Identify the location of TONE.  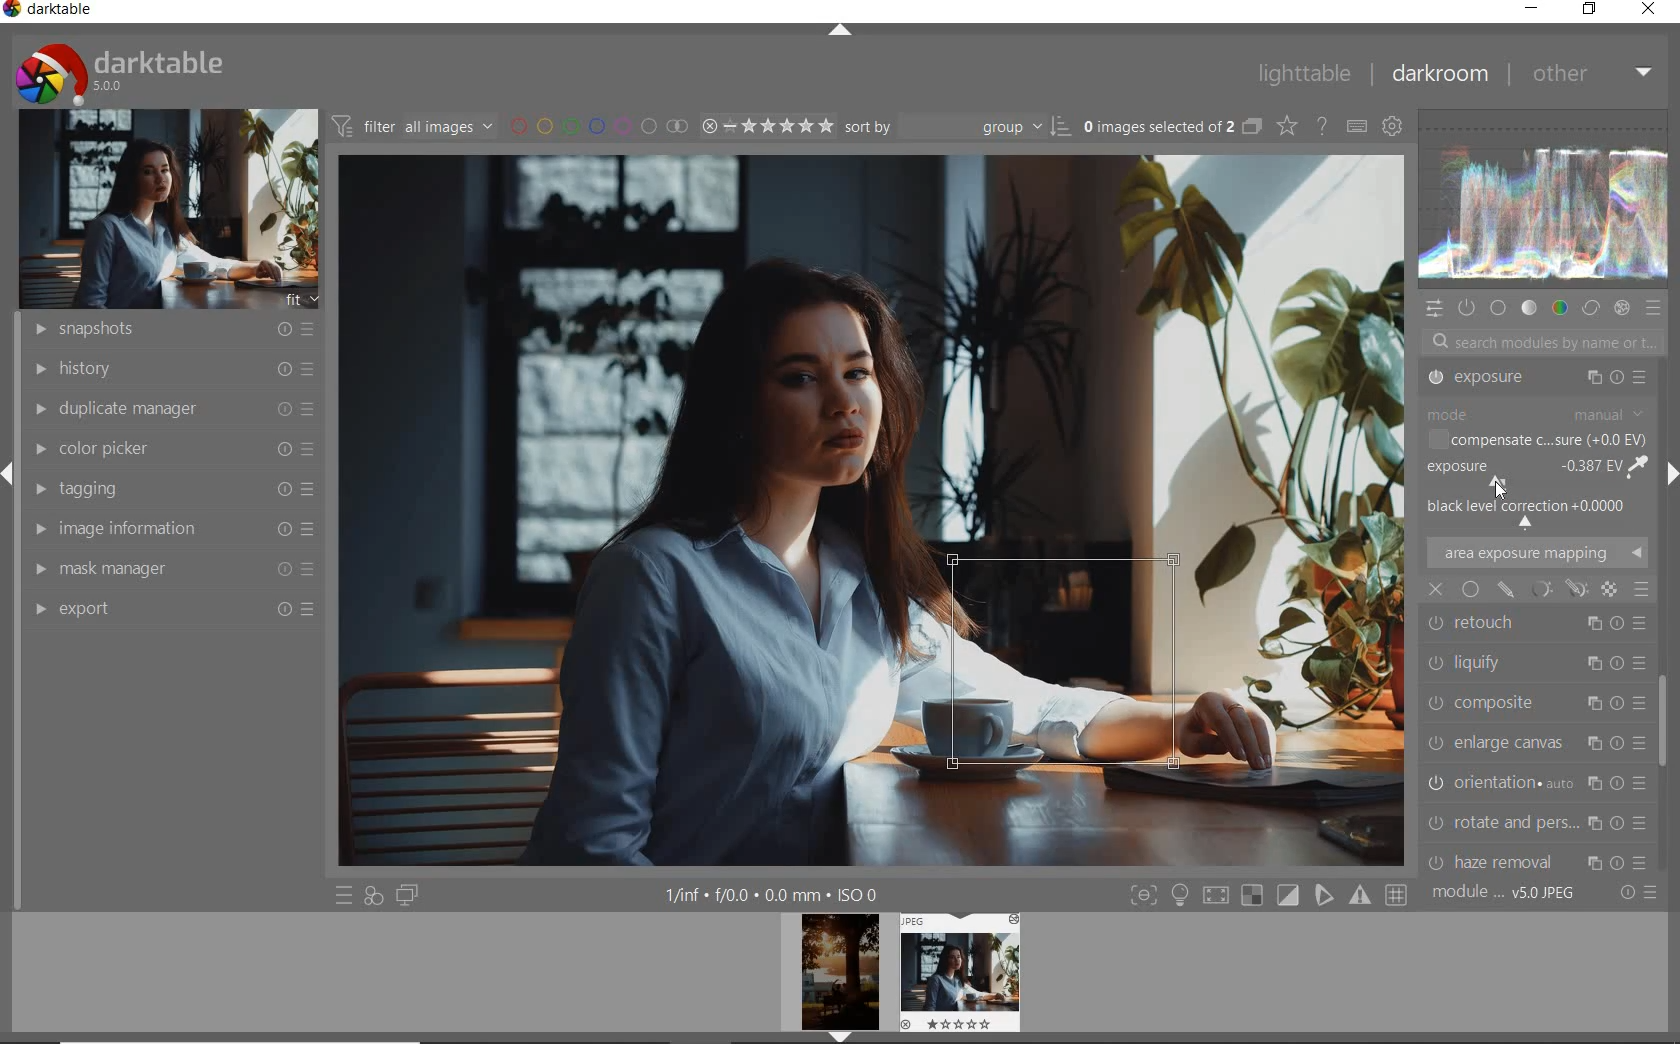
(1529, 308).